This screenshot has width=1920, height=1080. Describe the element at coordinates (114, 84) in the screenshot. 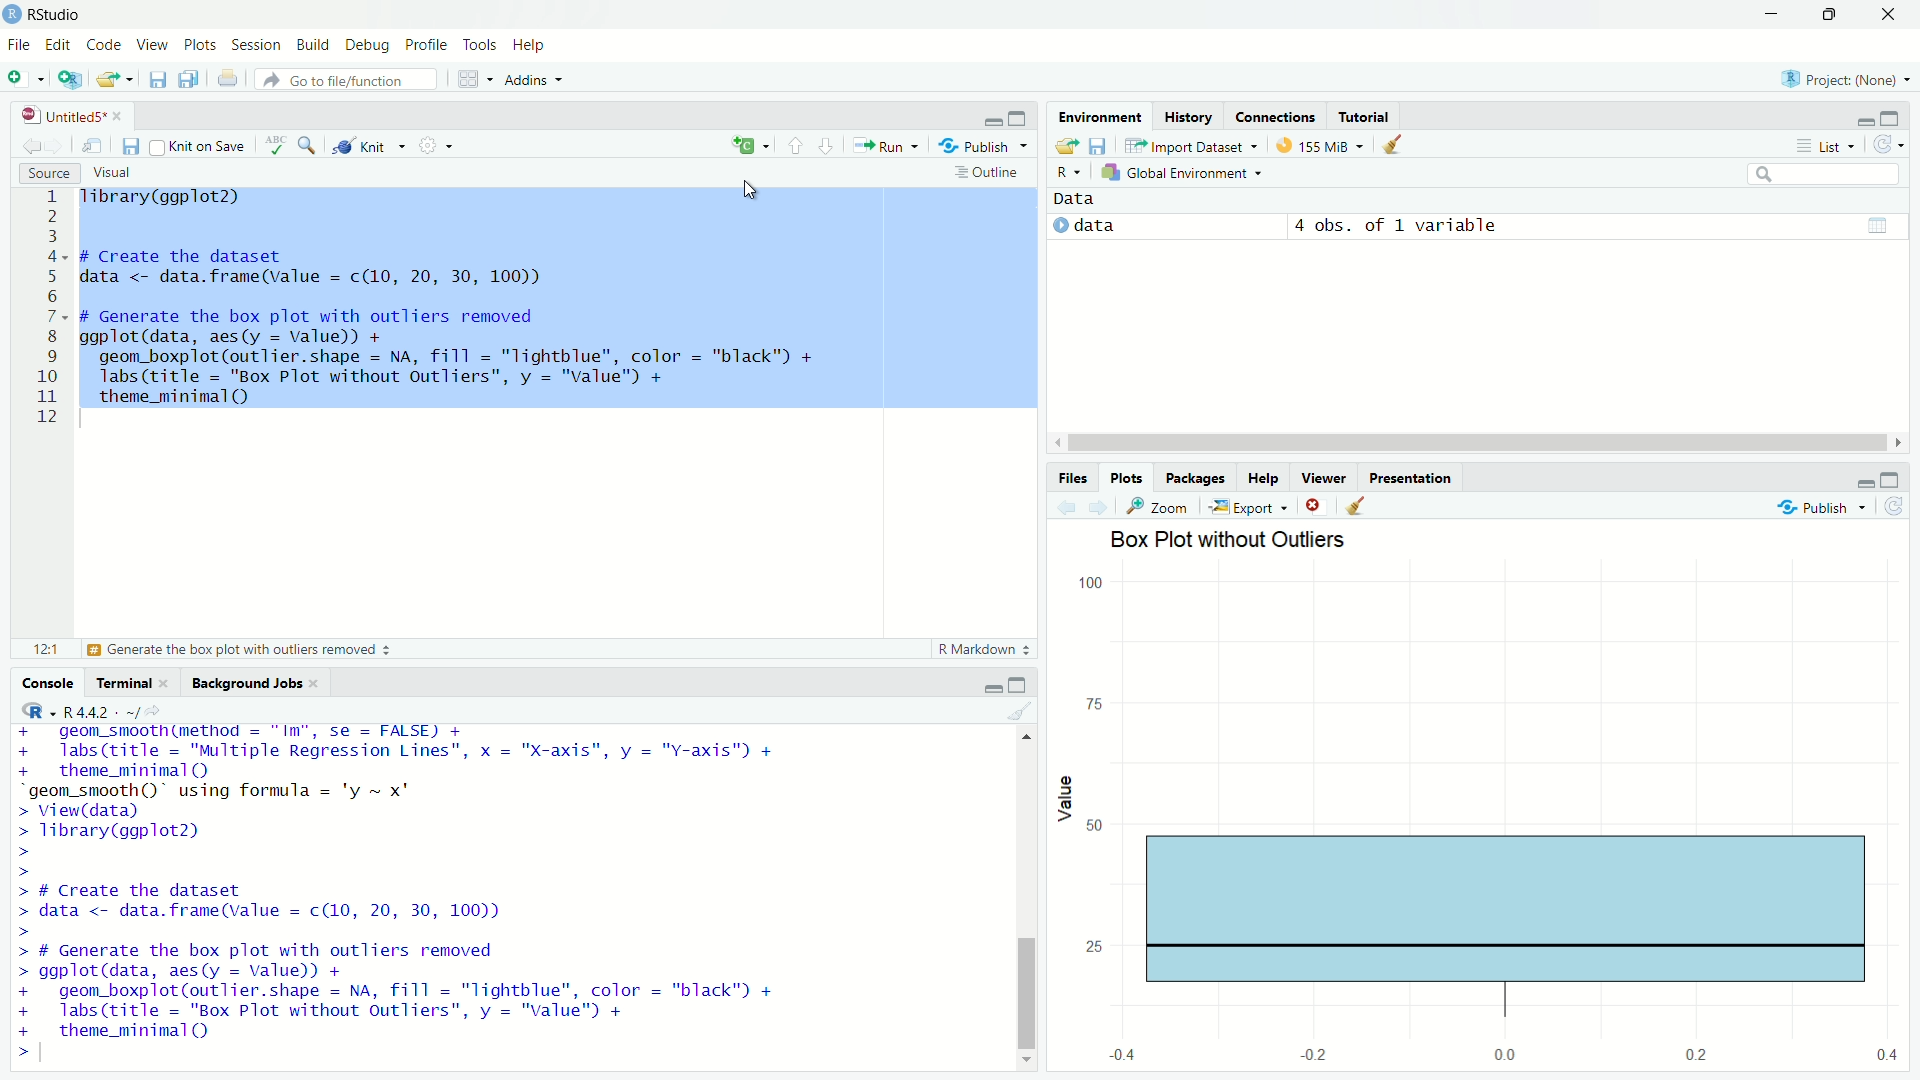

I see `export` at that location.